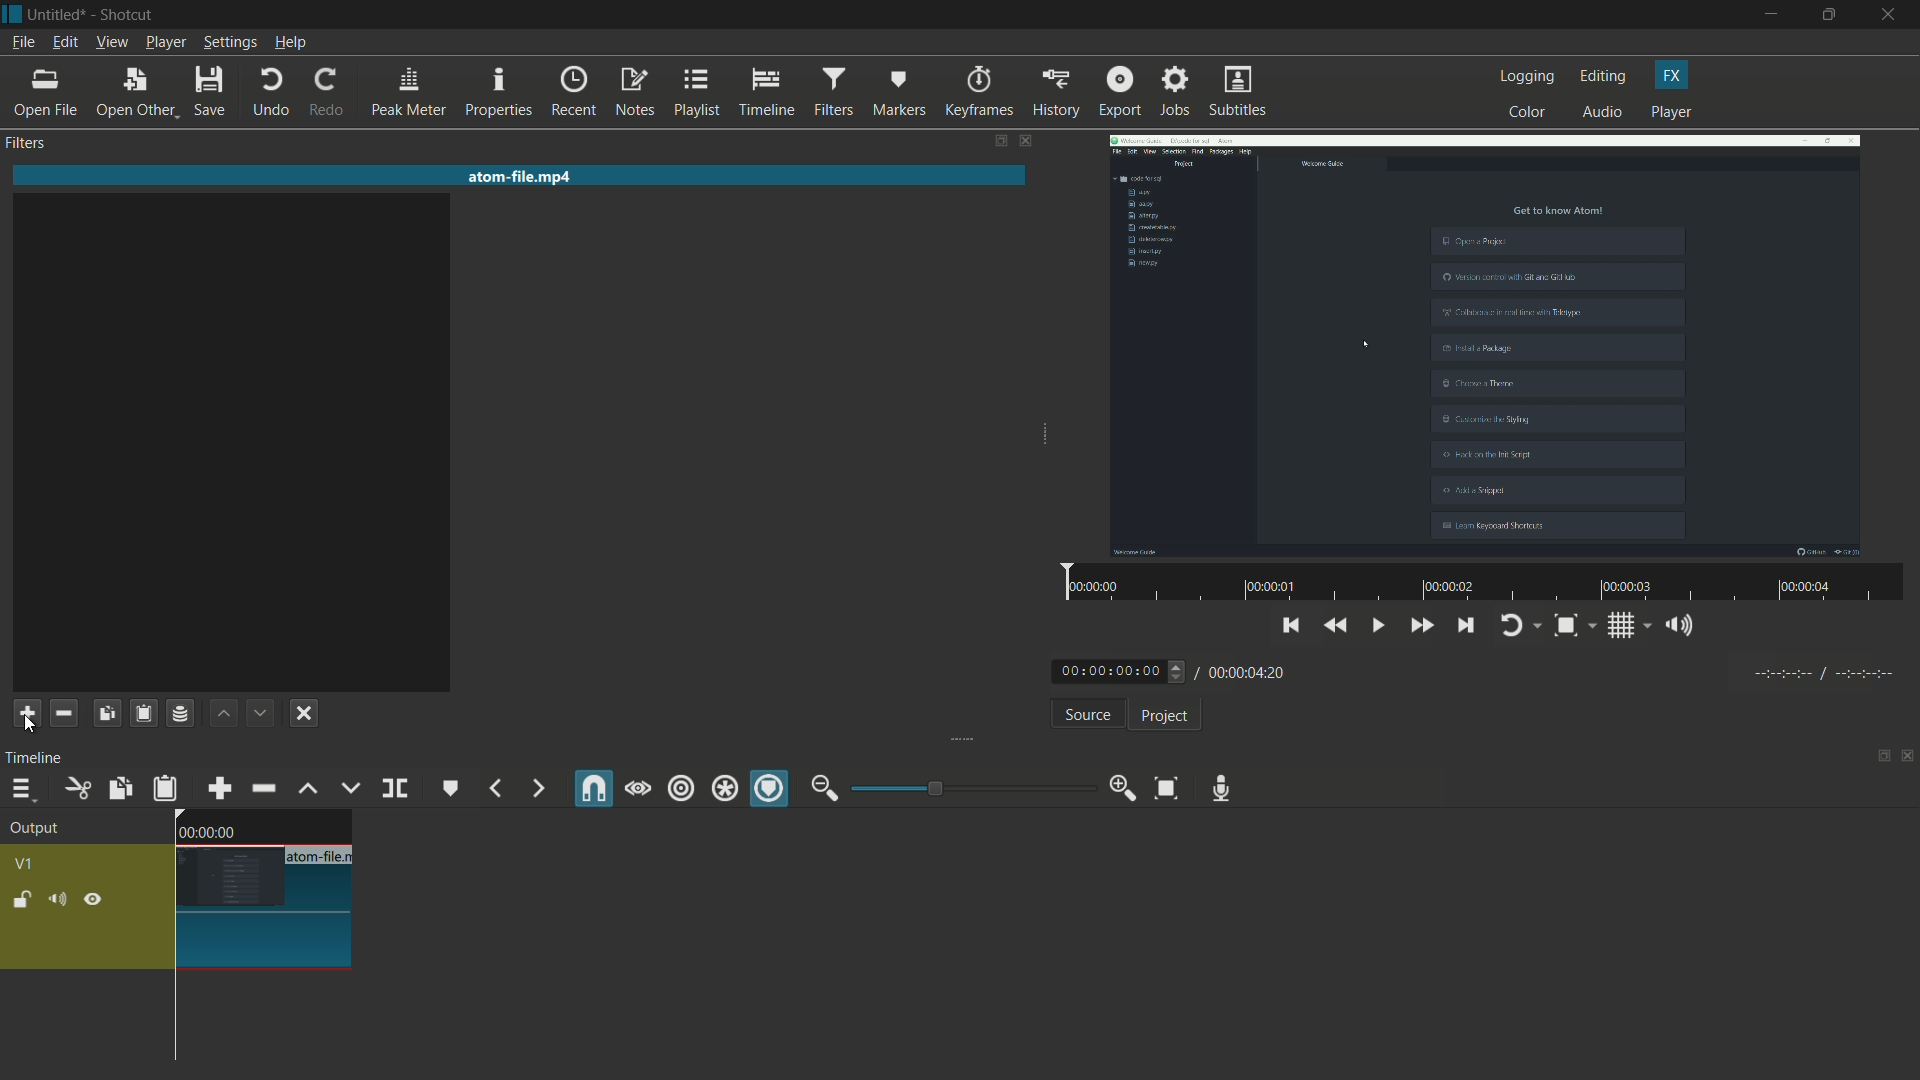  Describe the element at coordinates (1604, 113) in the screenshot. I see `audio` at that location.